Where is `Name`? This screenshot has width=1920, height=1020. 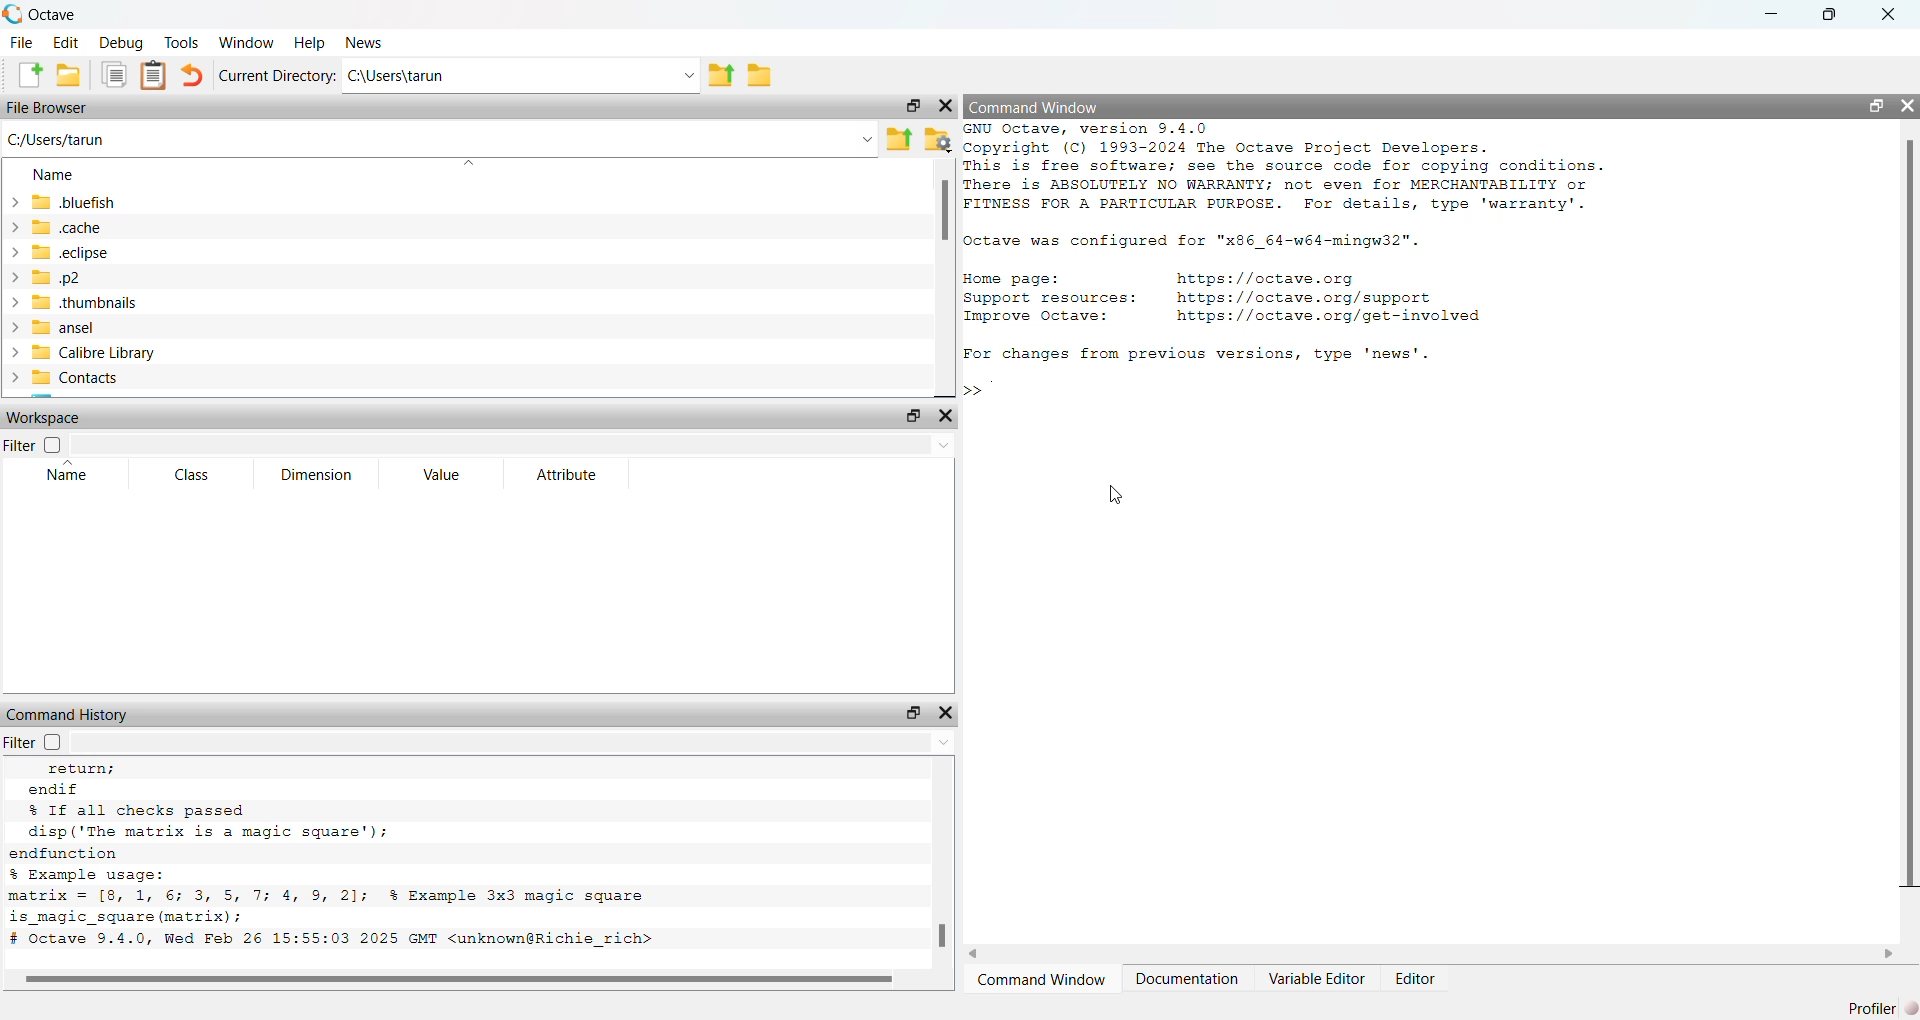
Name is located at coordinates (66, 472).